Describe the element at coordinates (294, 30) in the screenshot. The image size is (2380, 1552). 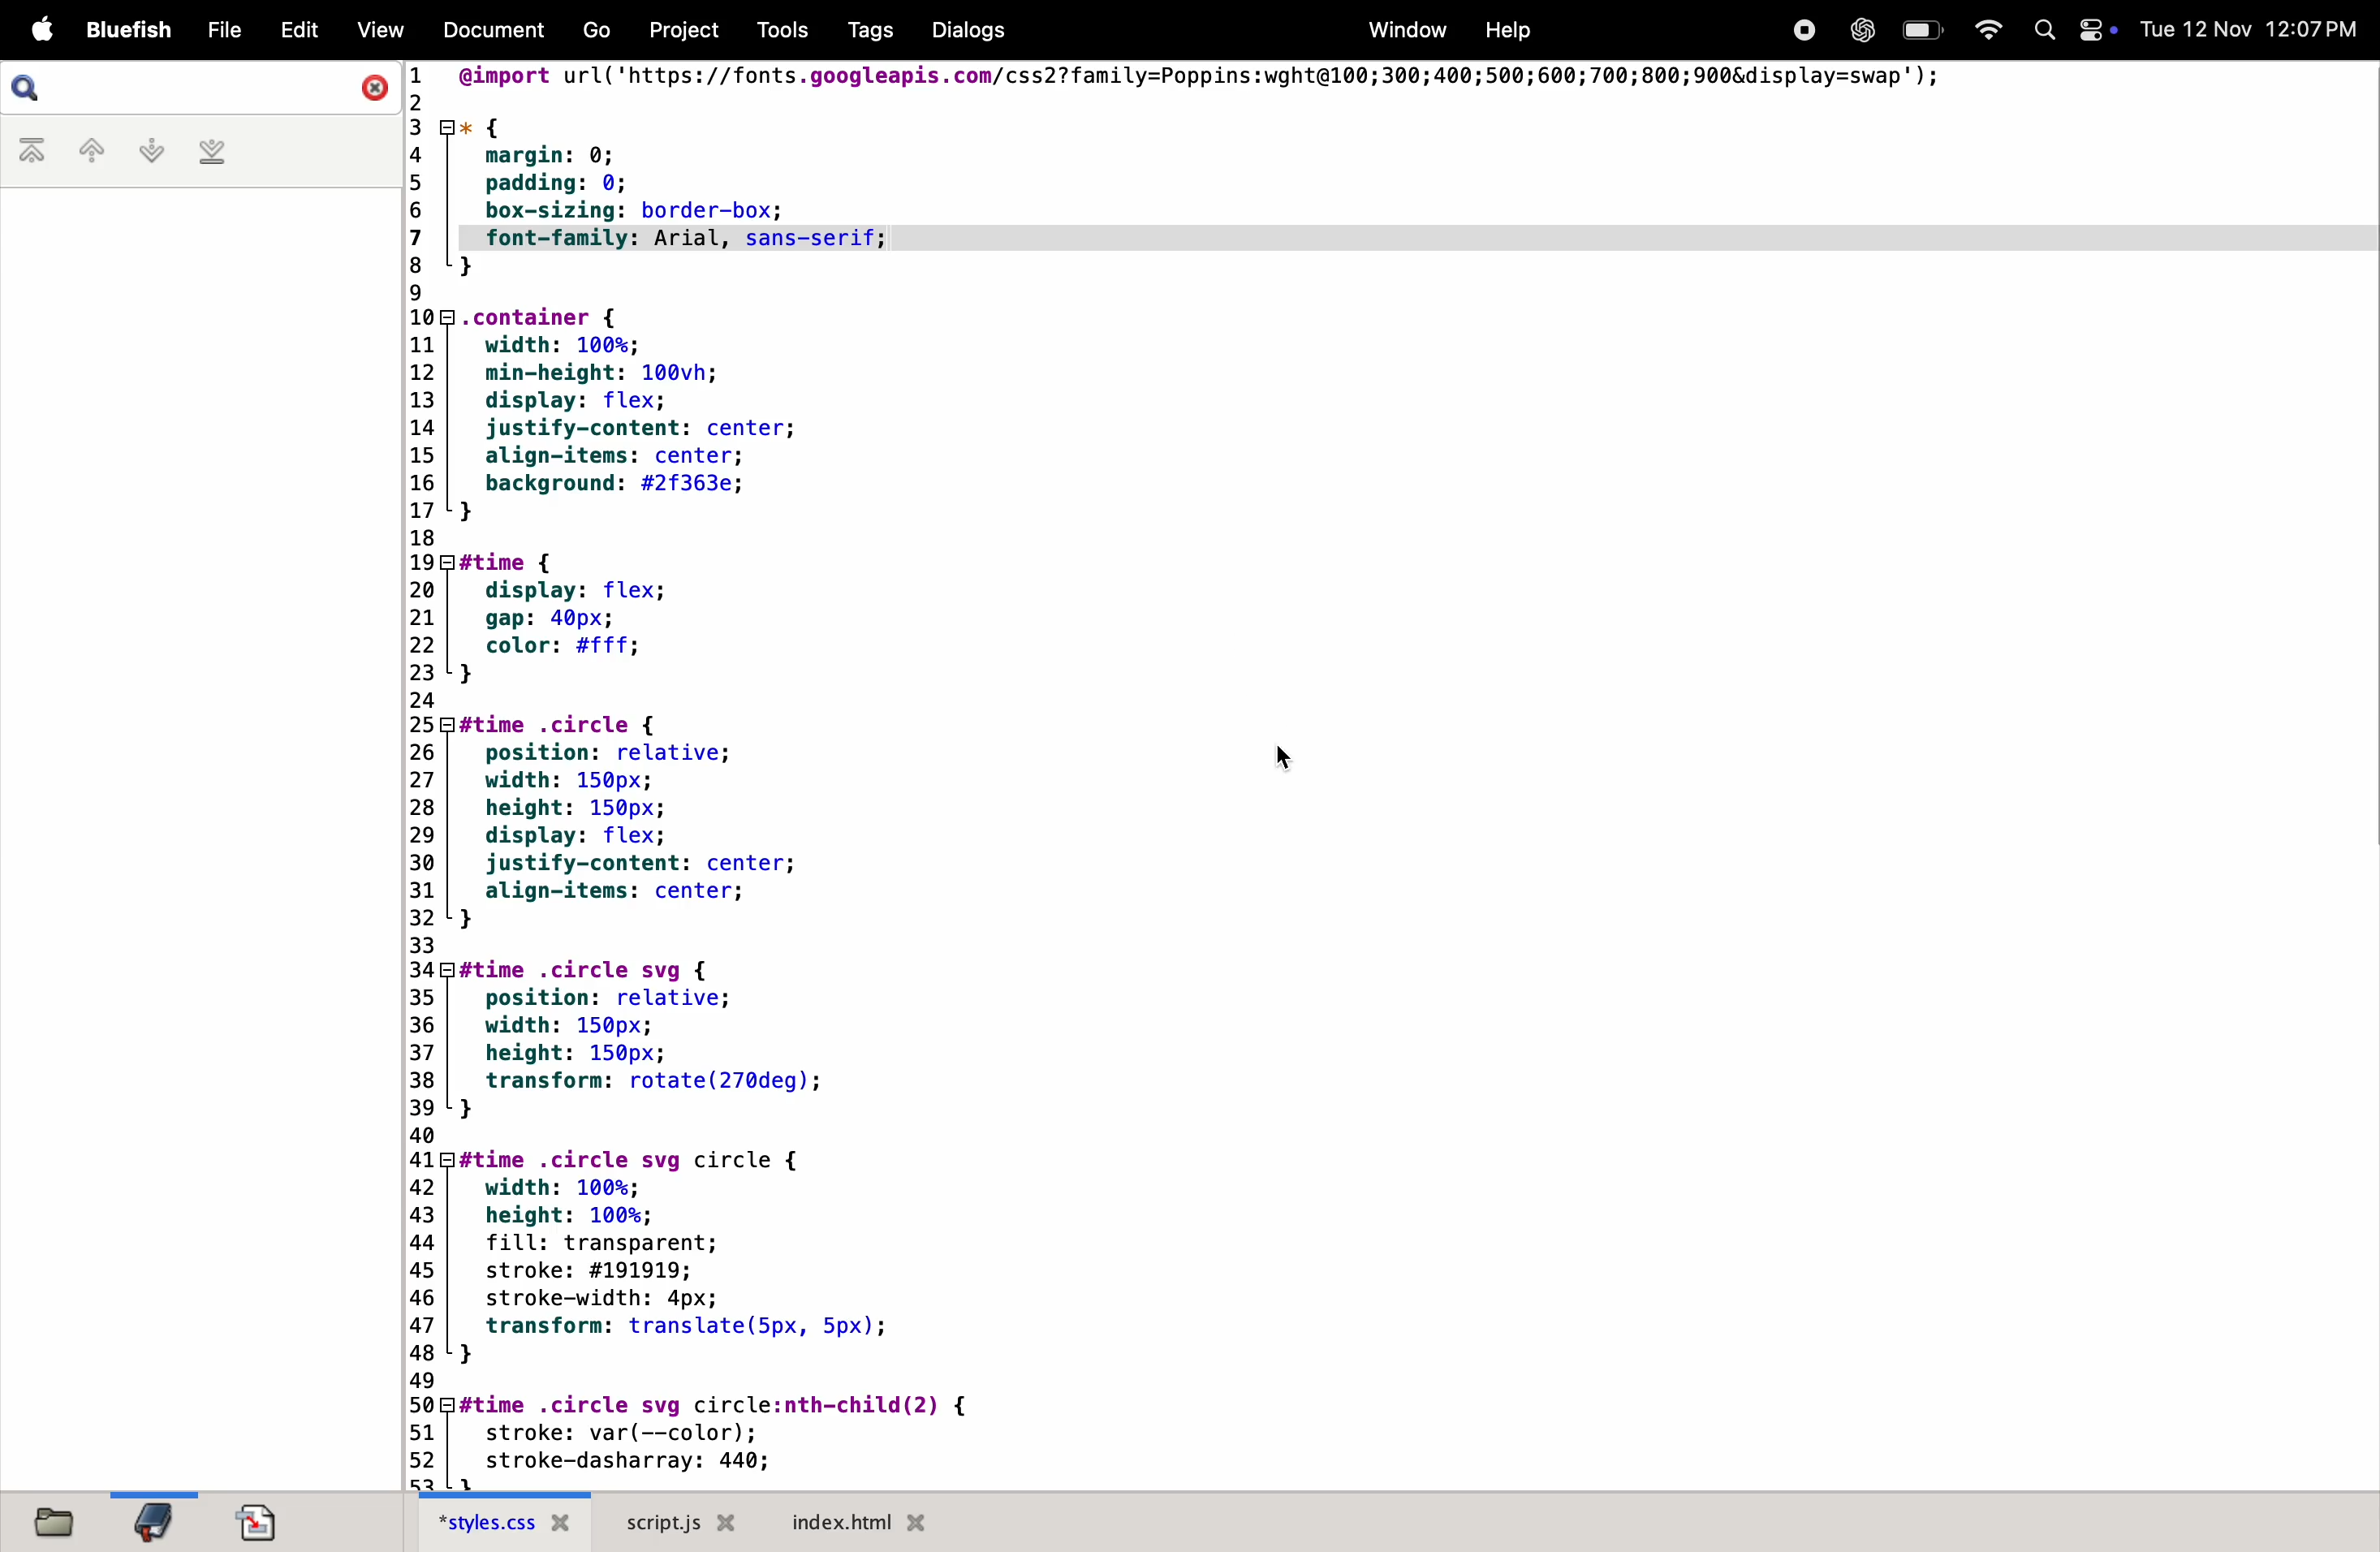
I see `edit` at that location.